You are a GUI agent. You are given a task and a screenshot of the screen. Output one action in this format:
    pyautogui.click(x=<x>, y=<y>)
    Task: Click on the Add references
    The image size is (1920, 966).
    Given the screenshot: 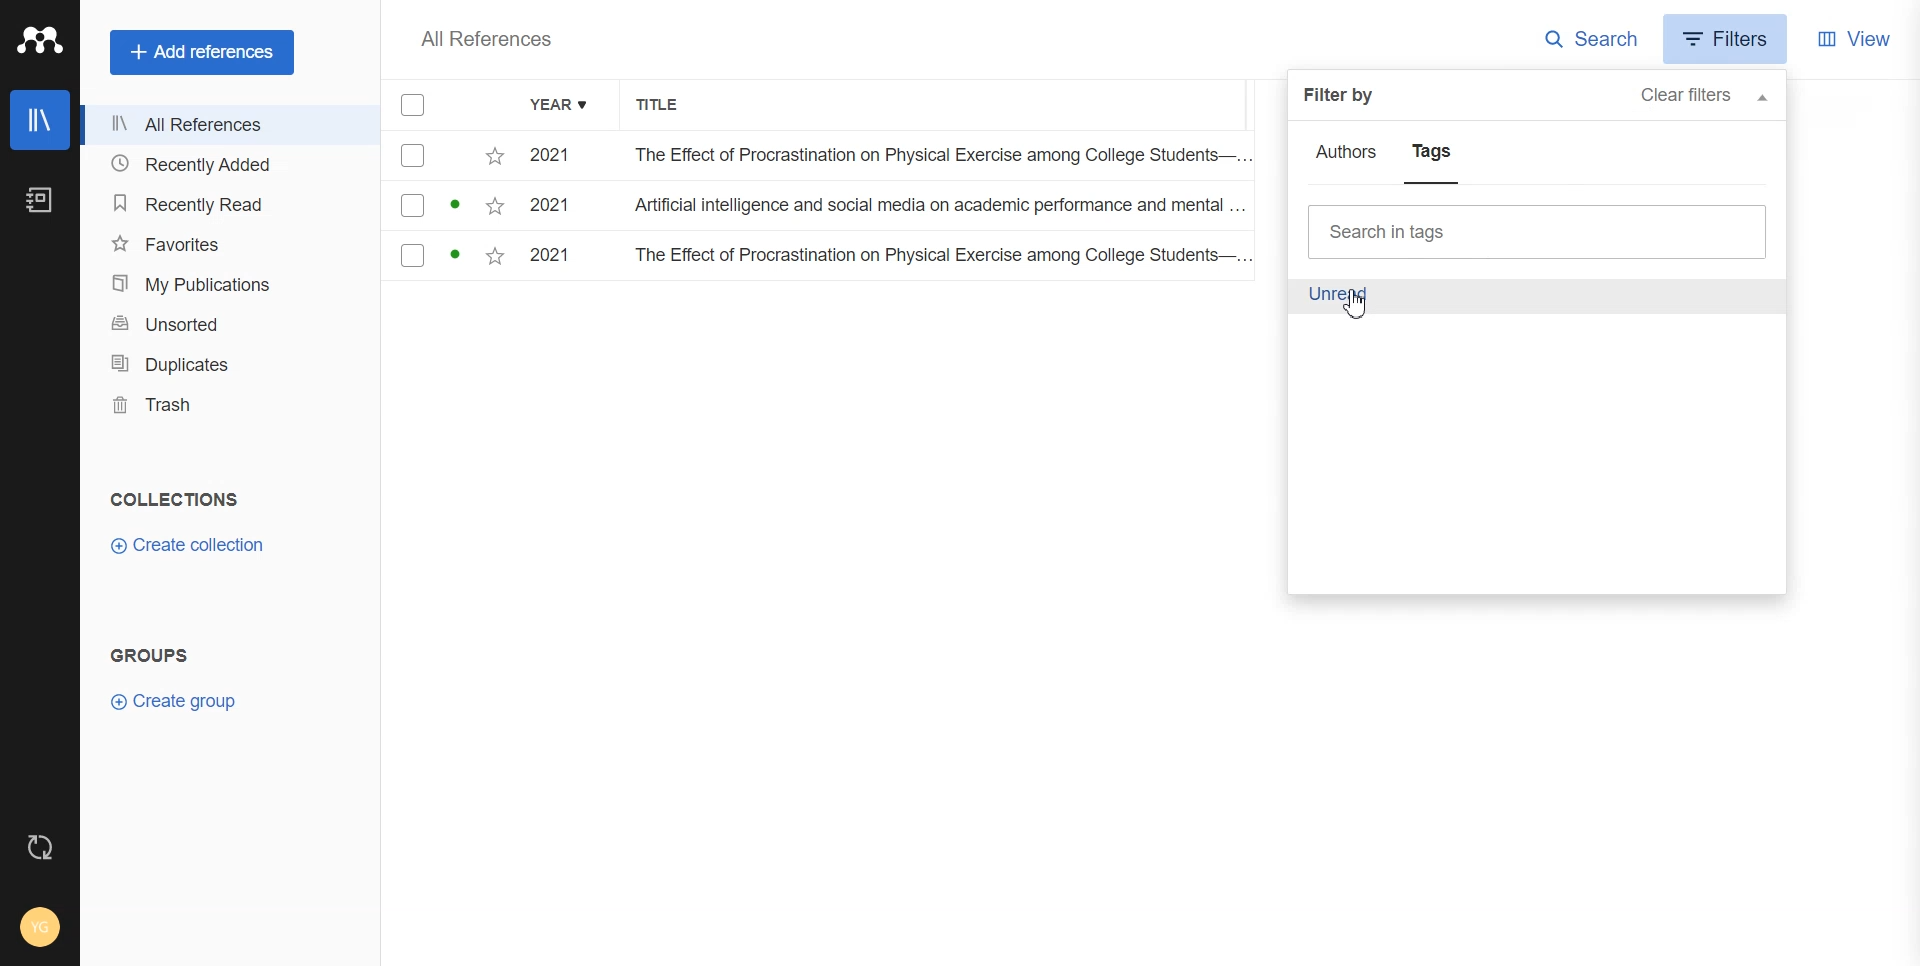 What is the action you would take?
    pyautogui.click(x=204, y=52)
    